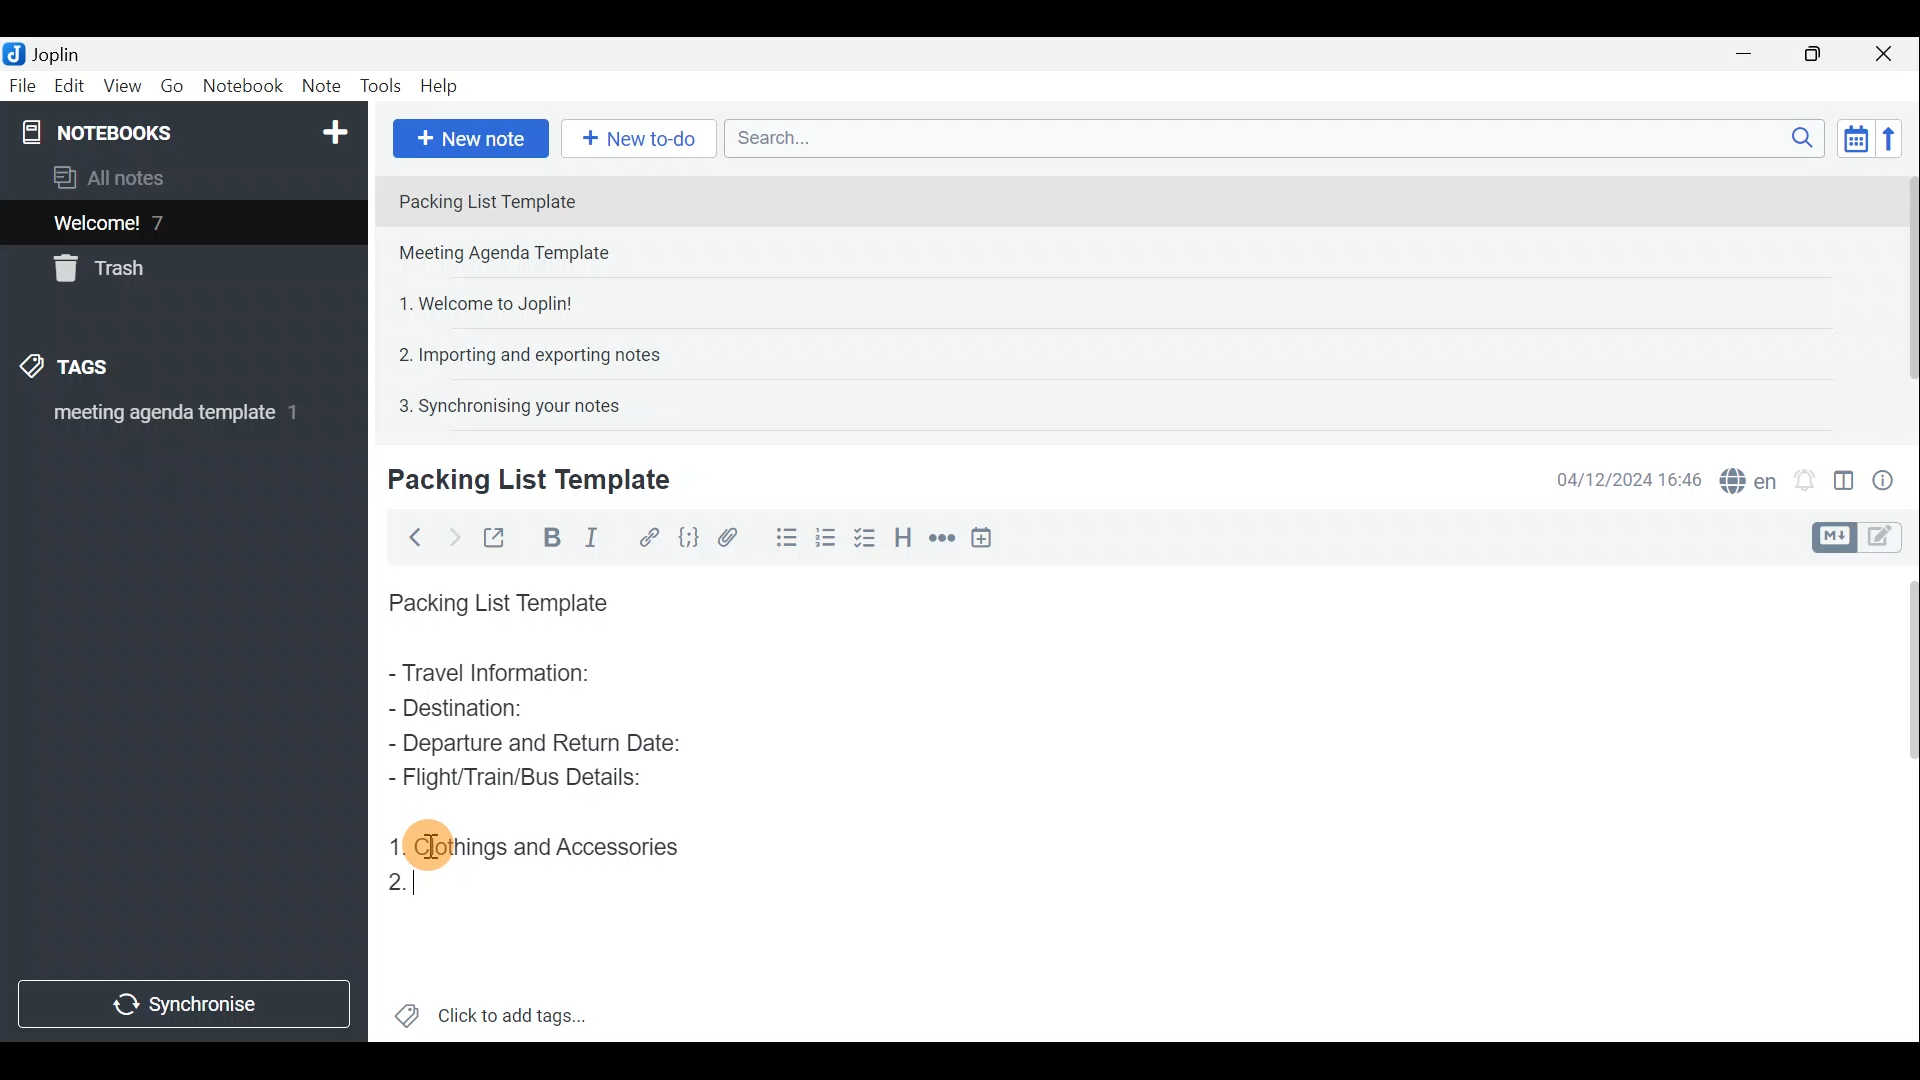 This screenshot has width=1920, height=1080. I want to click on Minimise, so click(1754, 57).